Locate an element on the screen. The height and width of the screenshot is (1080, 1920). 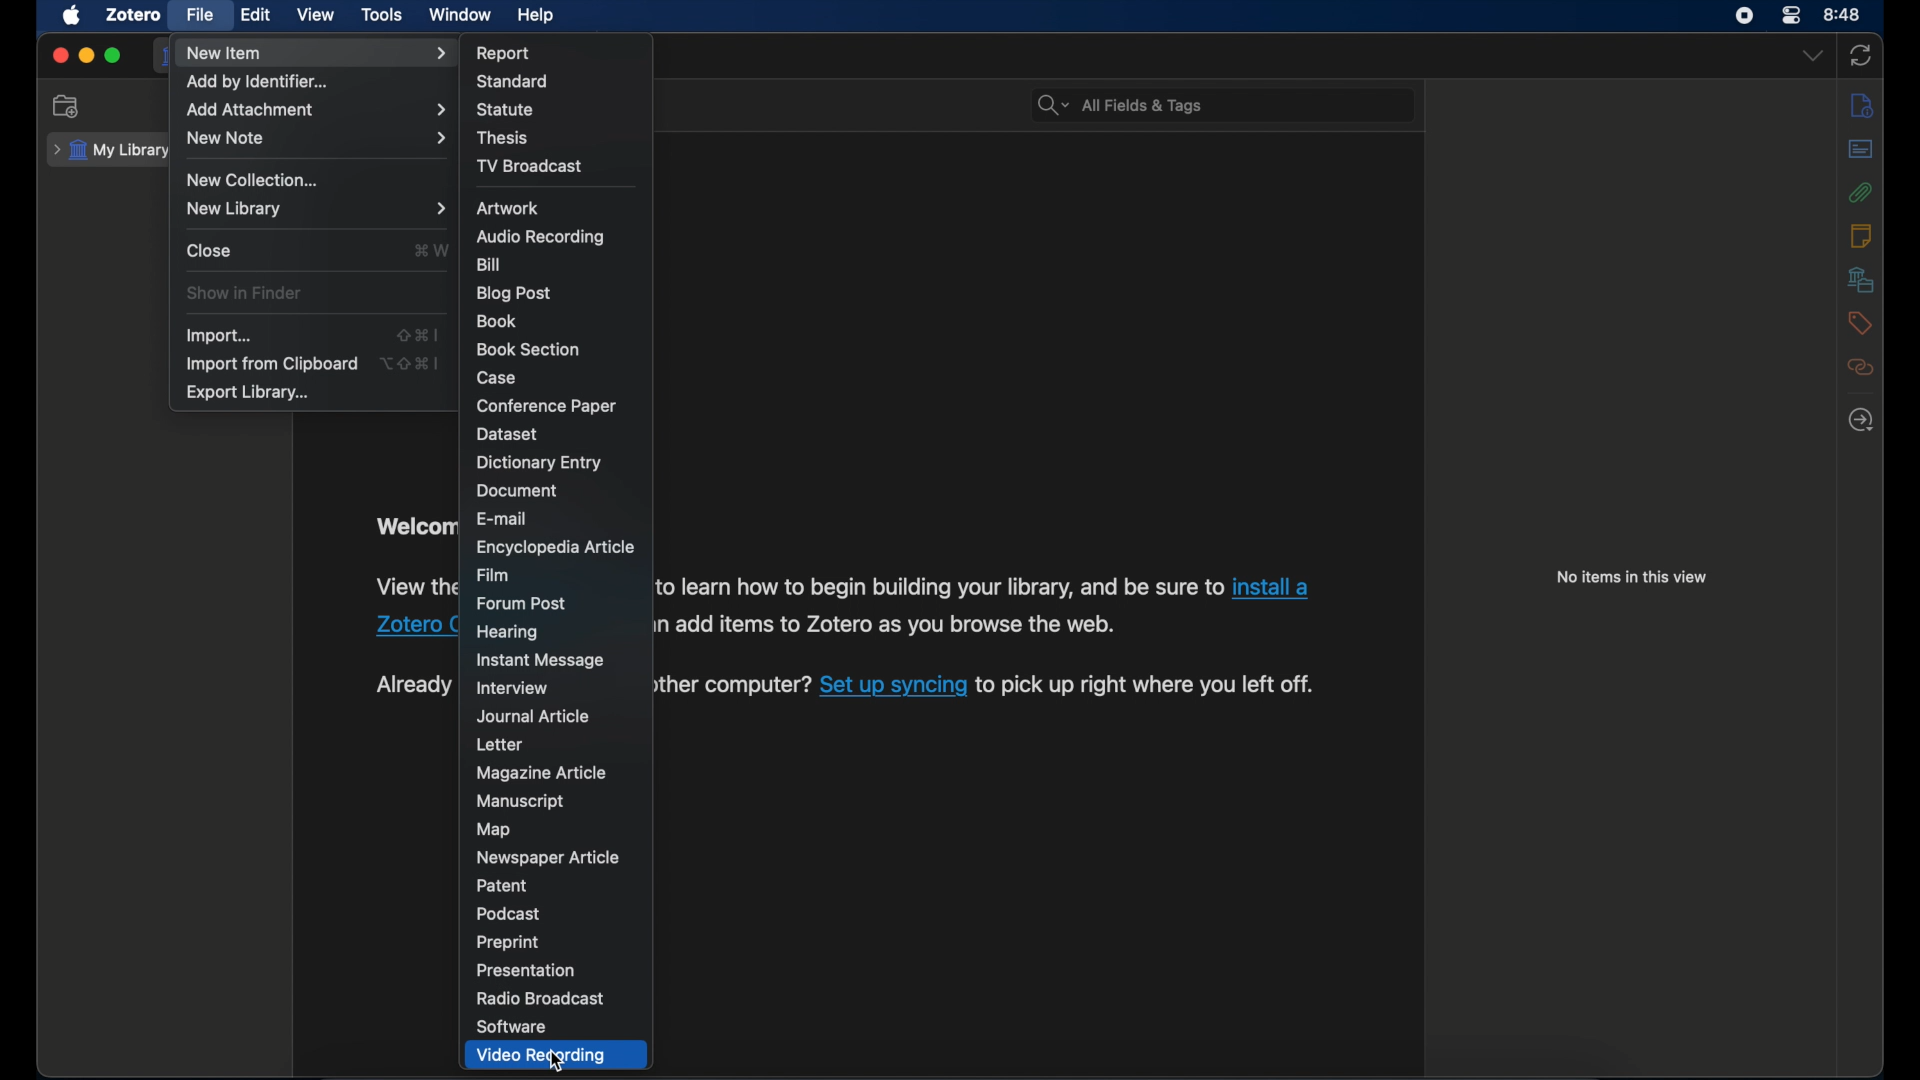
import from clipboard is located at coordinates (270, 363).